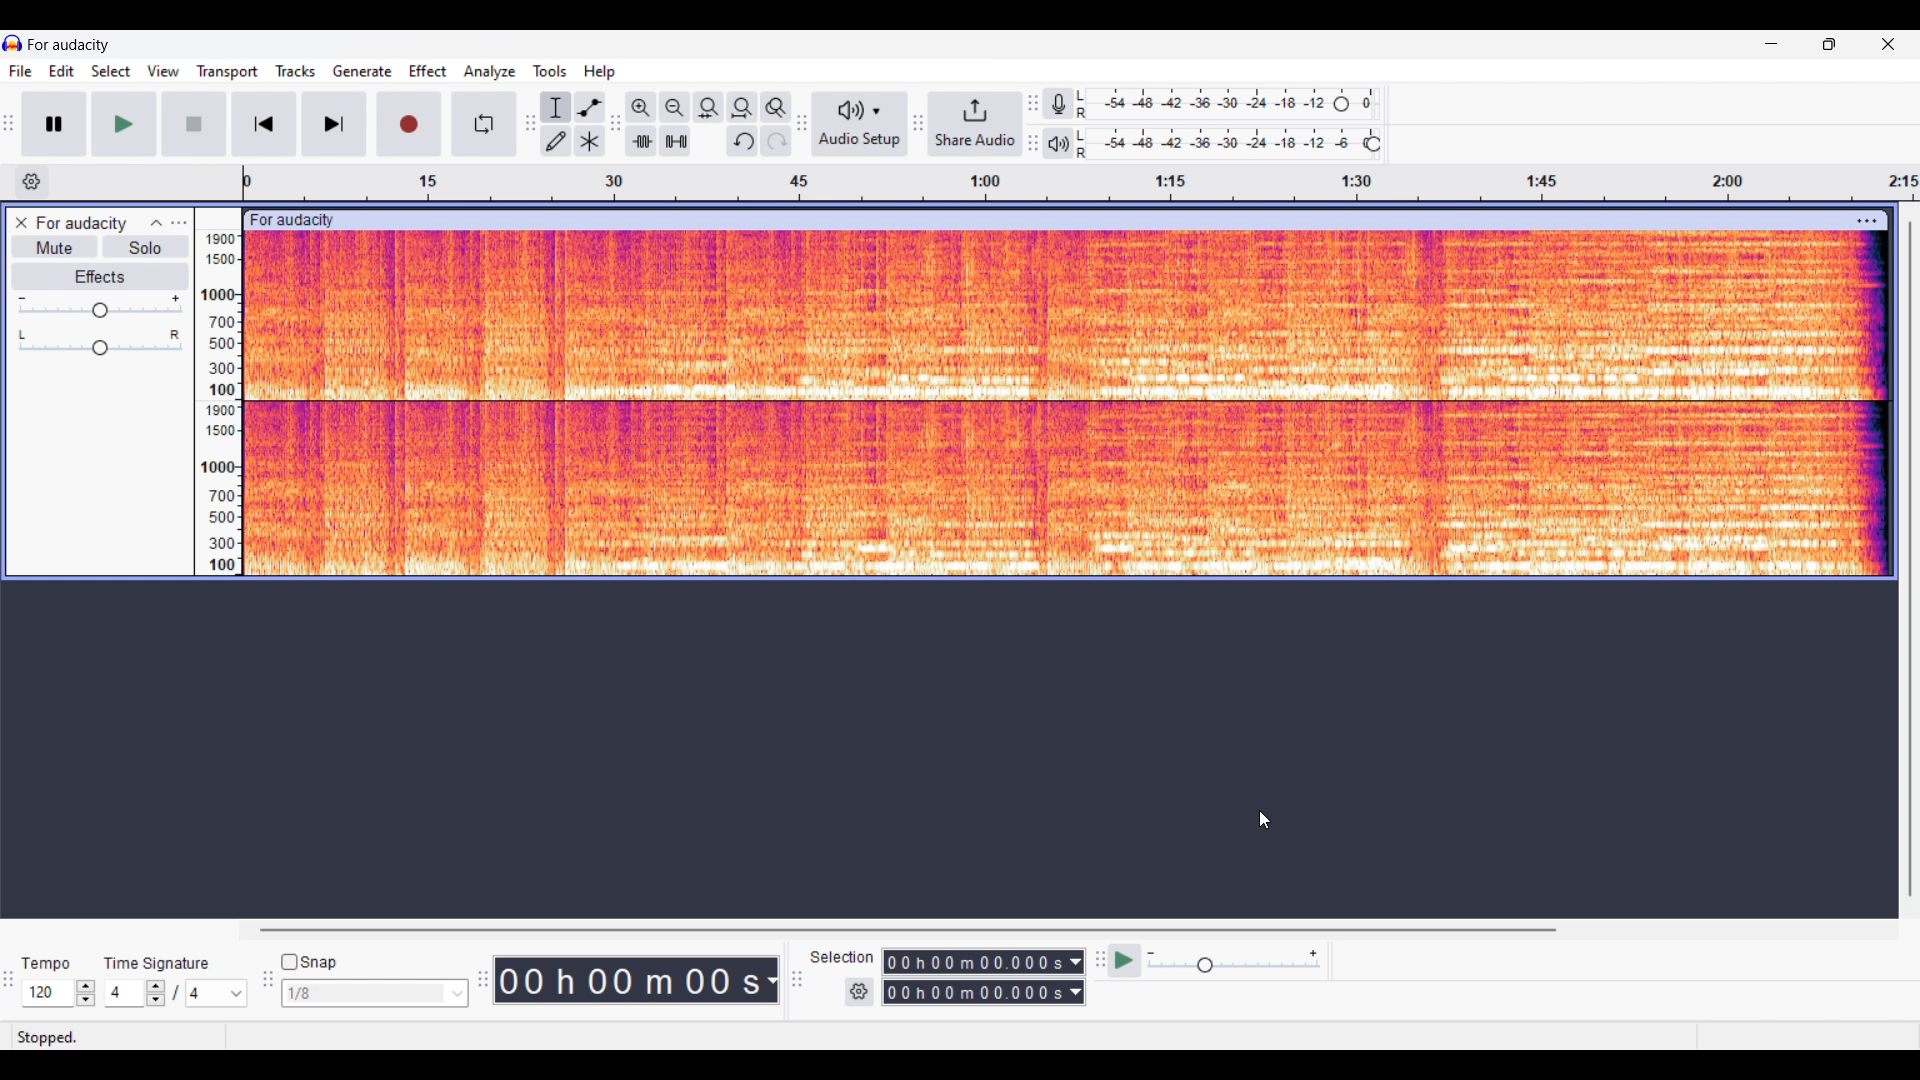 The image size is (1920, 1080). Describe the element at coordinates (742, 141) in the screenshot. I see `Undo` at that location.